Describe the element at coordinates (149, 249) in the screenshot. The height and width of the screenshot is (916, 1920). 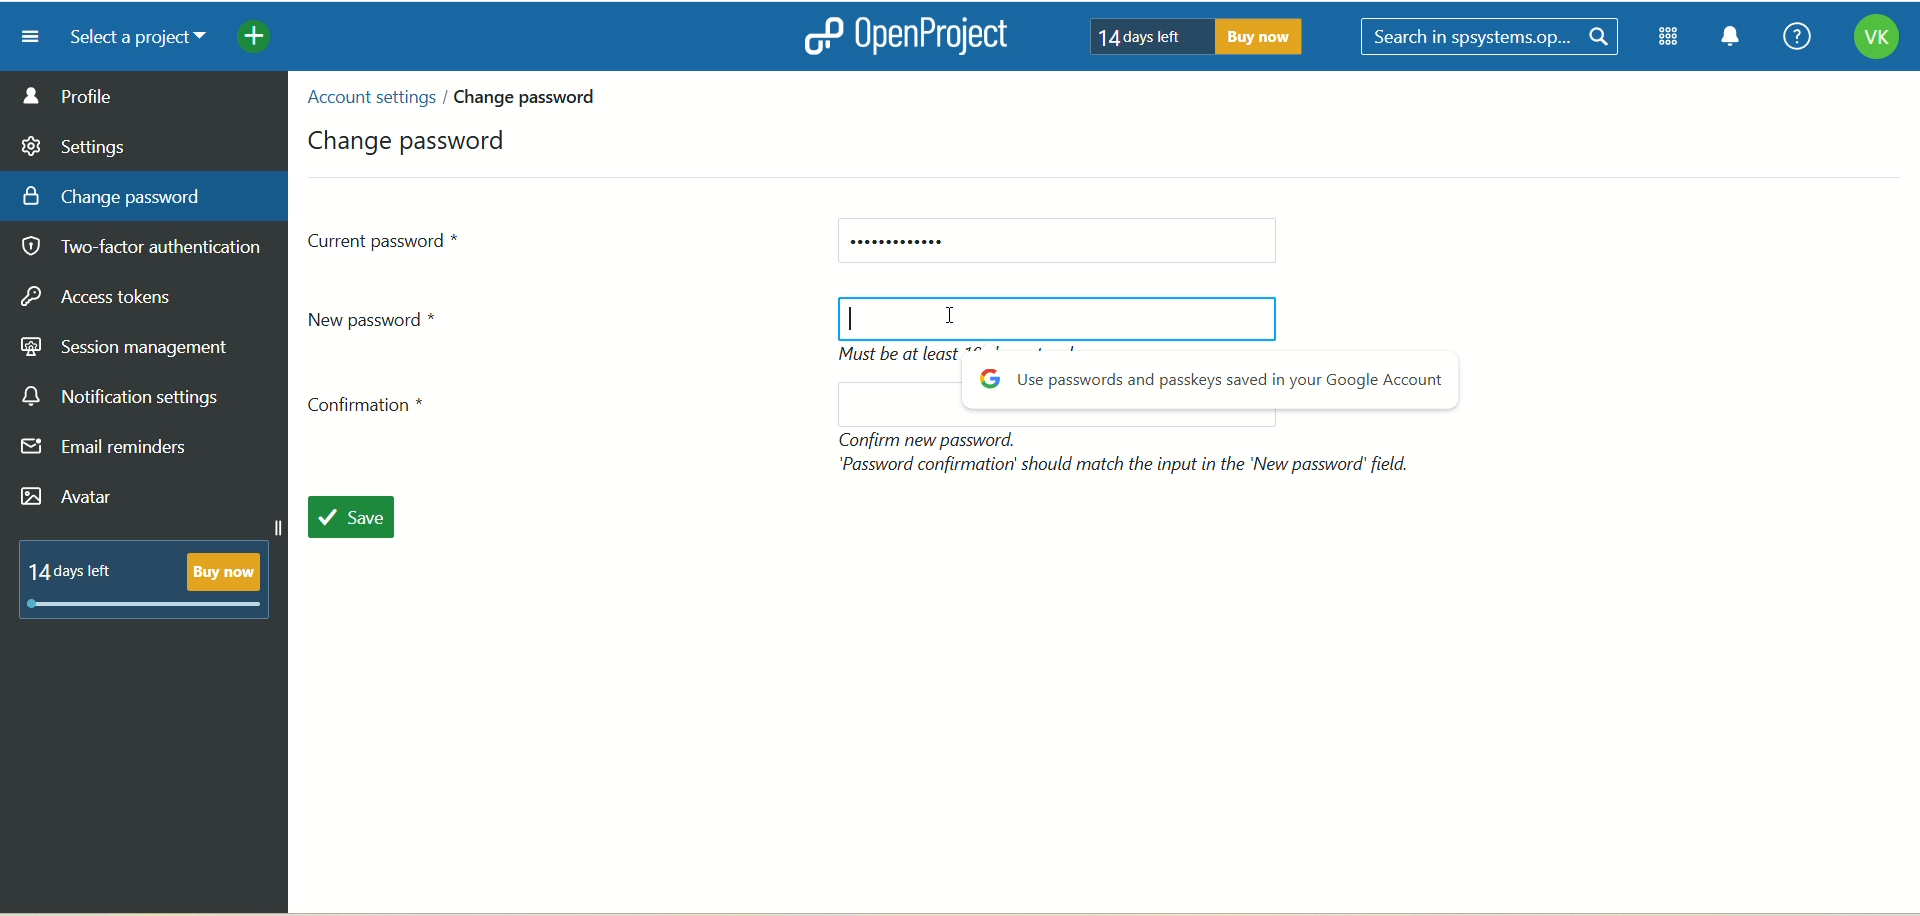
I see `two factor authentication` at that location.